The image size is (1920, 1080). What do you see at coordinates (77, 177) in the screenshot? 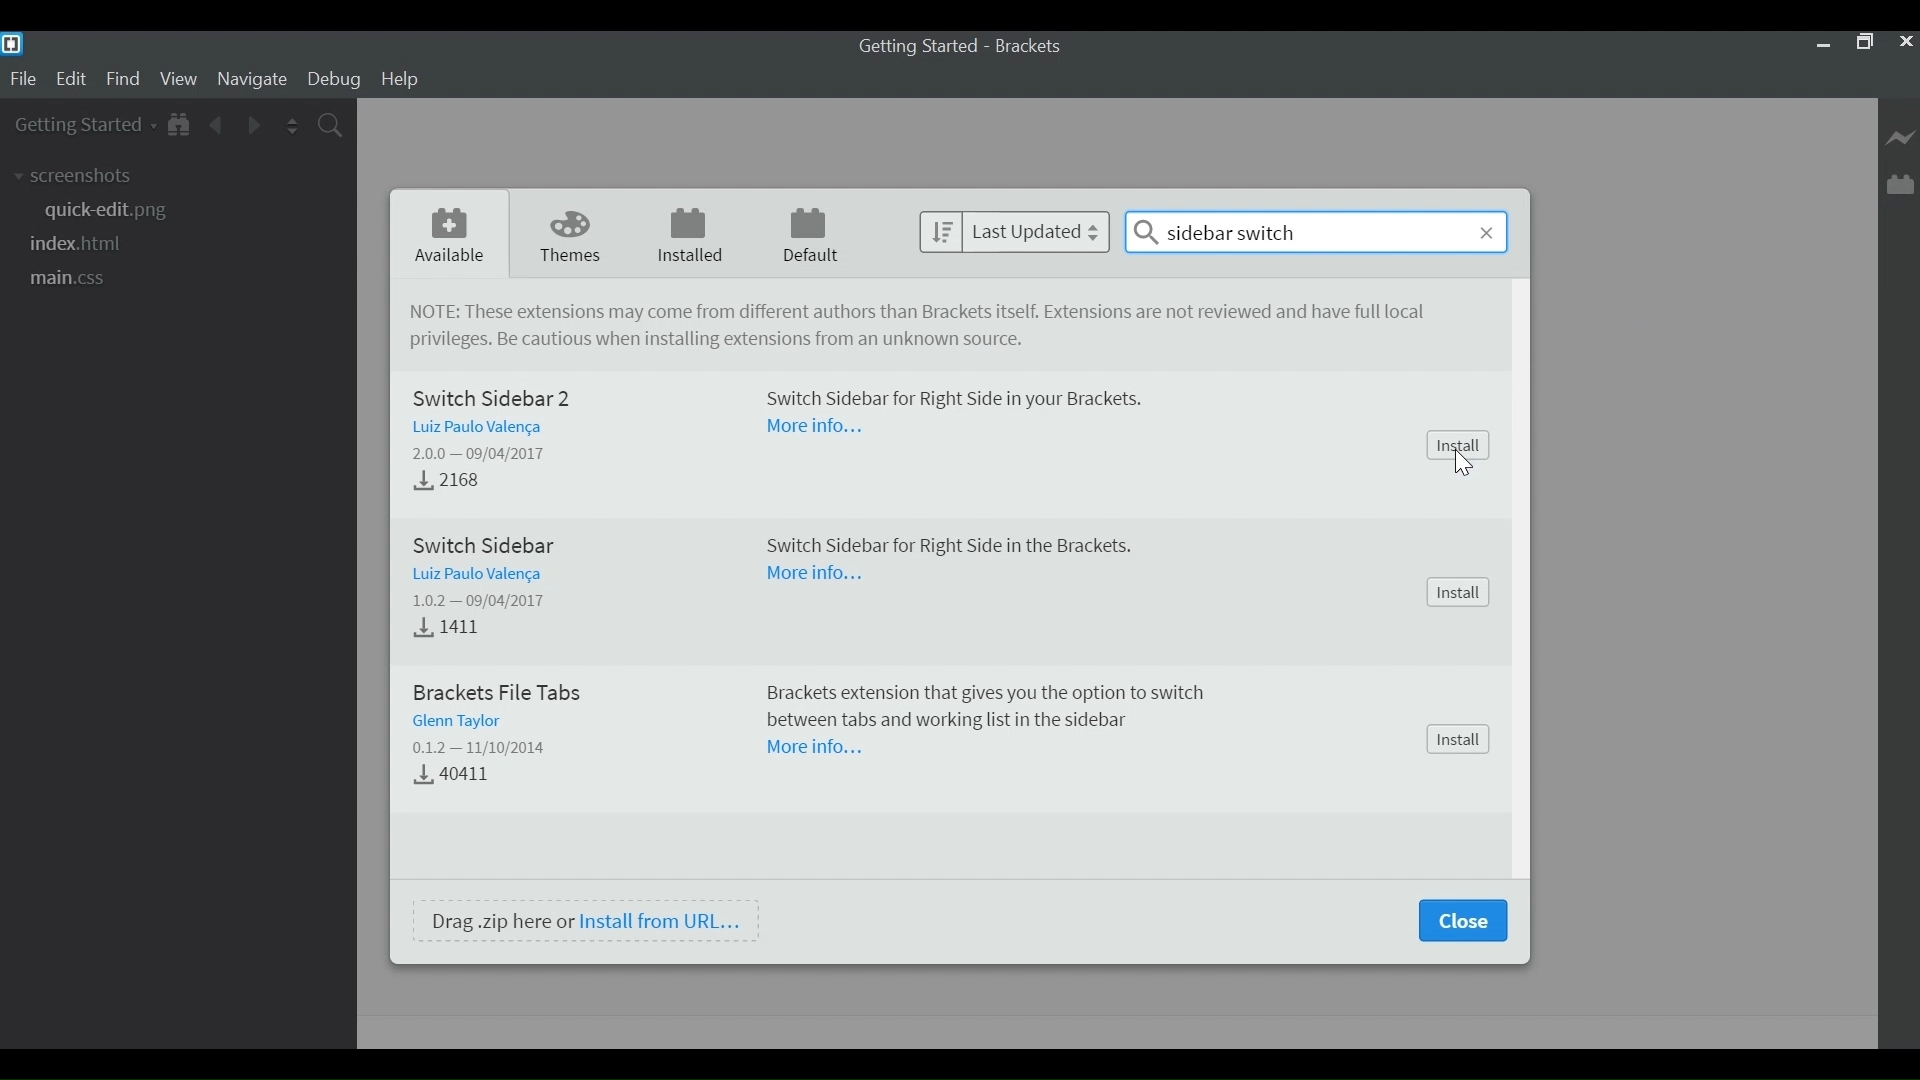
I see `screenshots` at bounding box center [77, 177].